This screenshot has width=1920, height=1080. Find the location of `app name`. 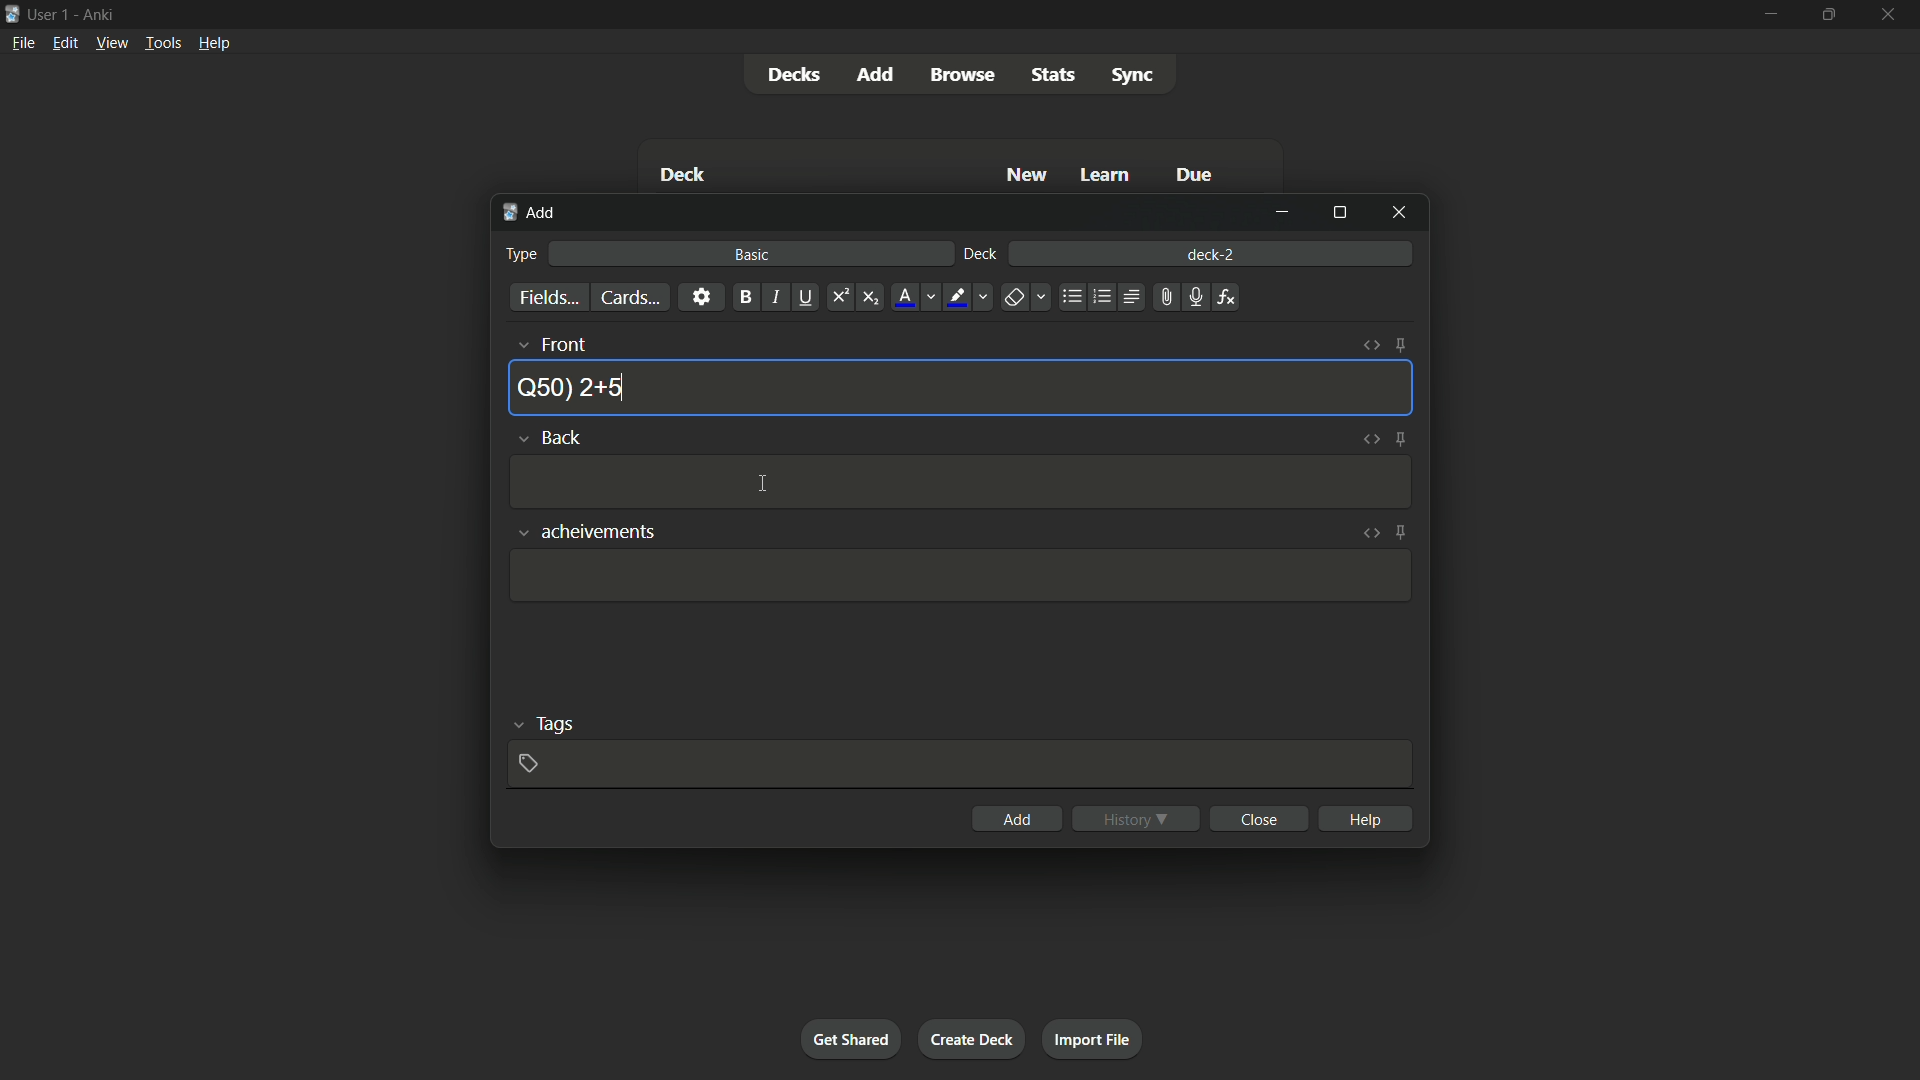

app name is located at coordinates (98, 15).